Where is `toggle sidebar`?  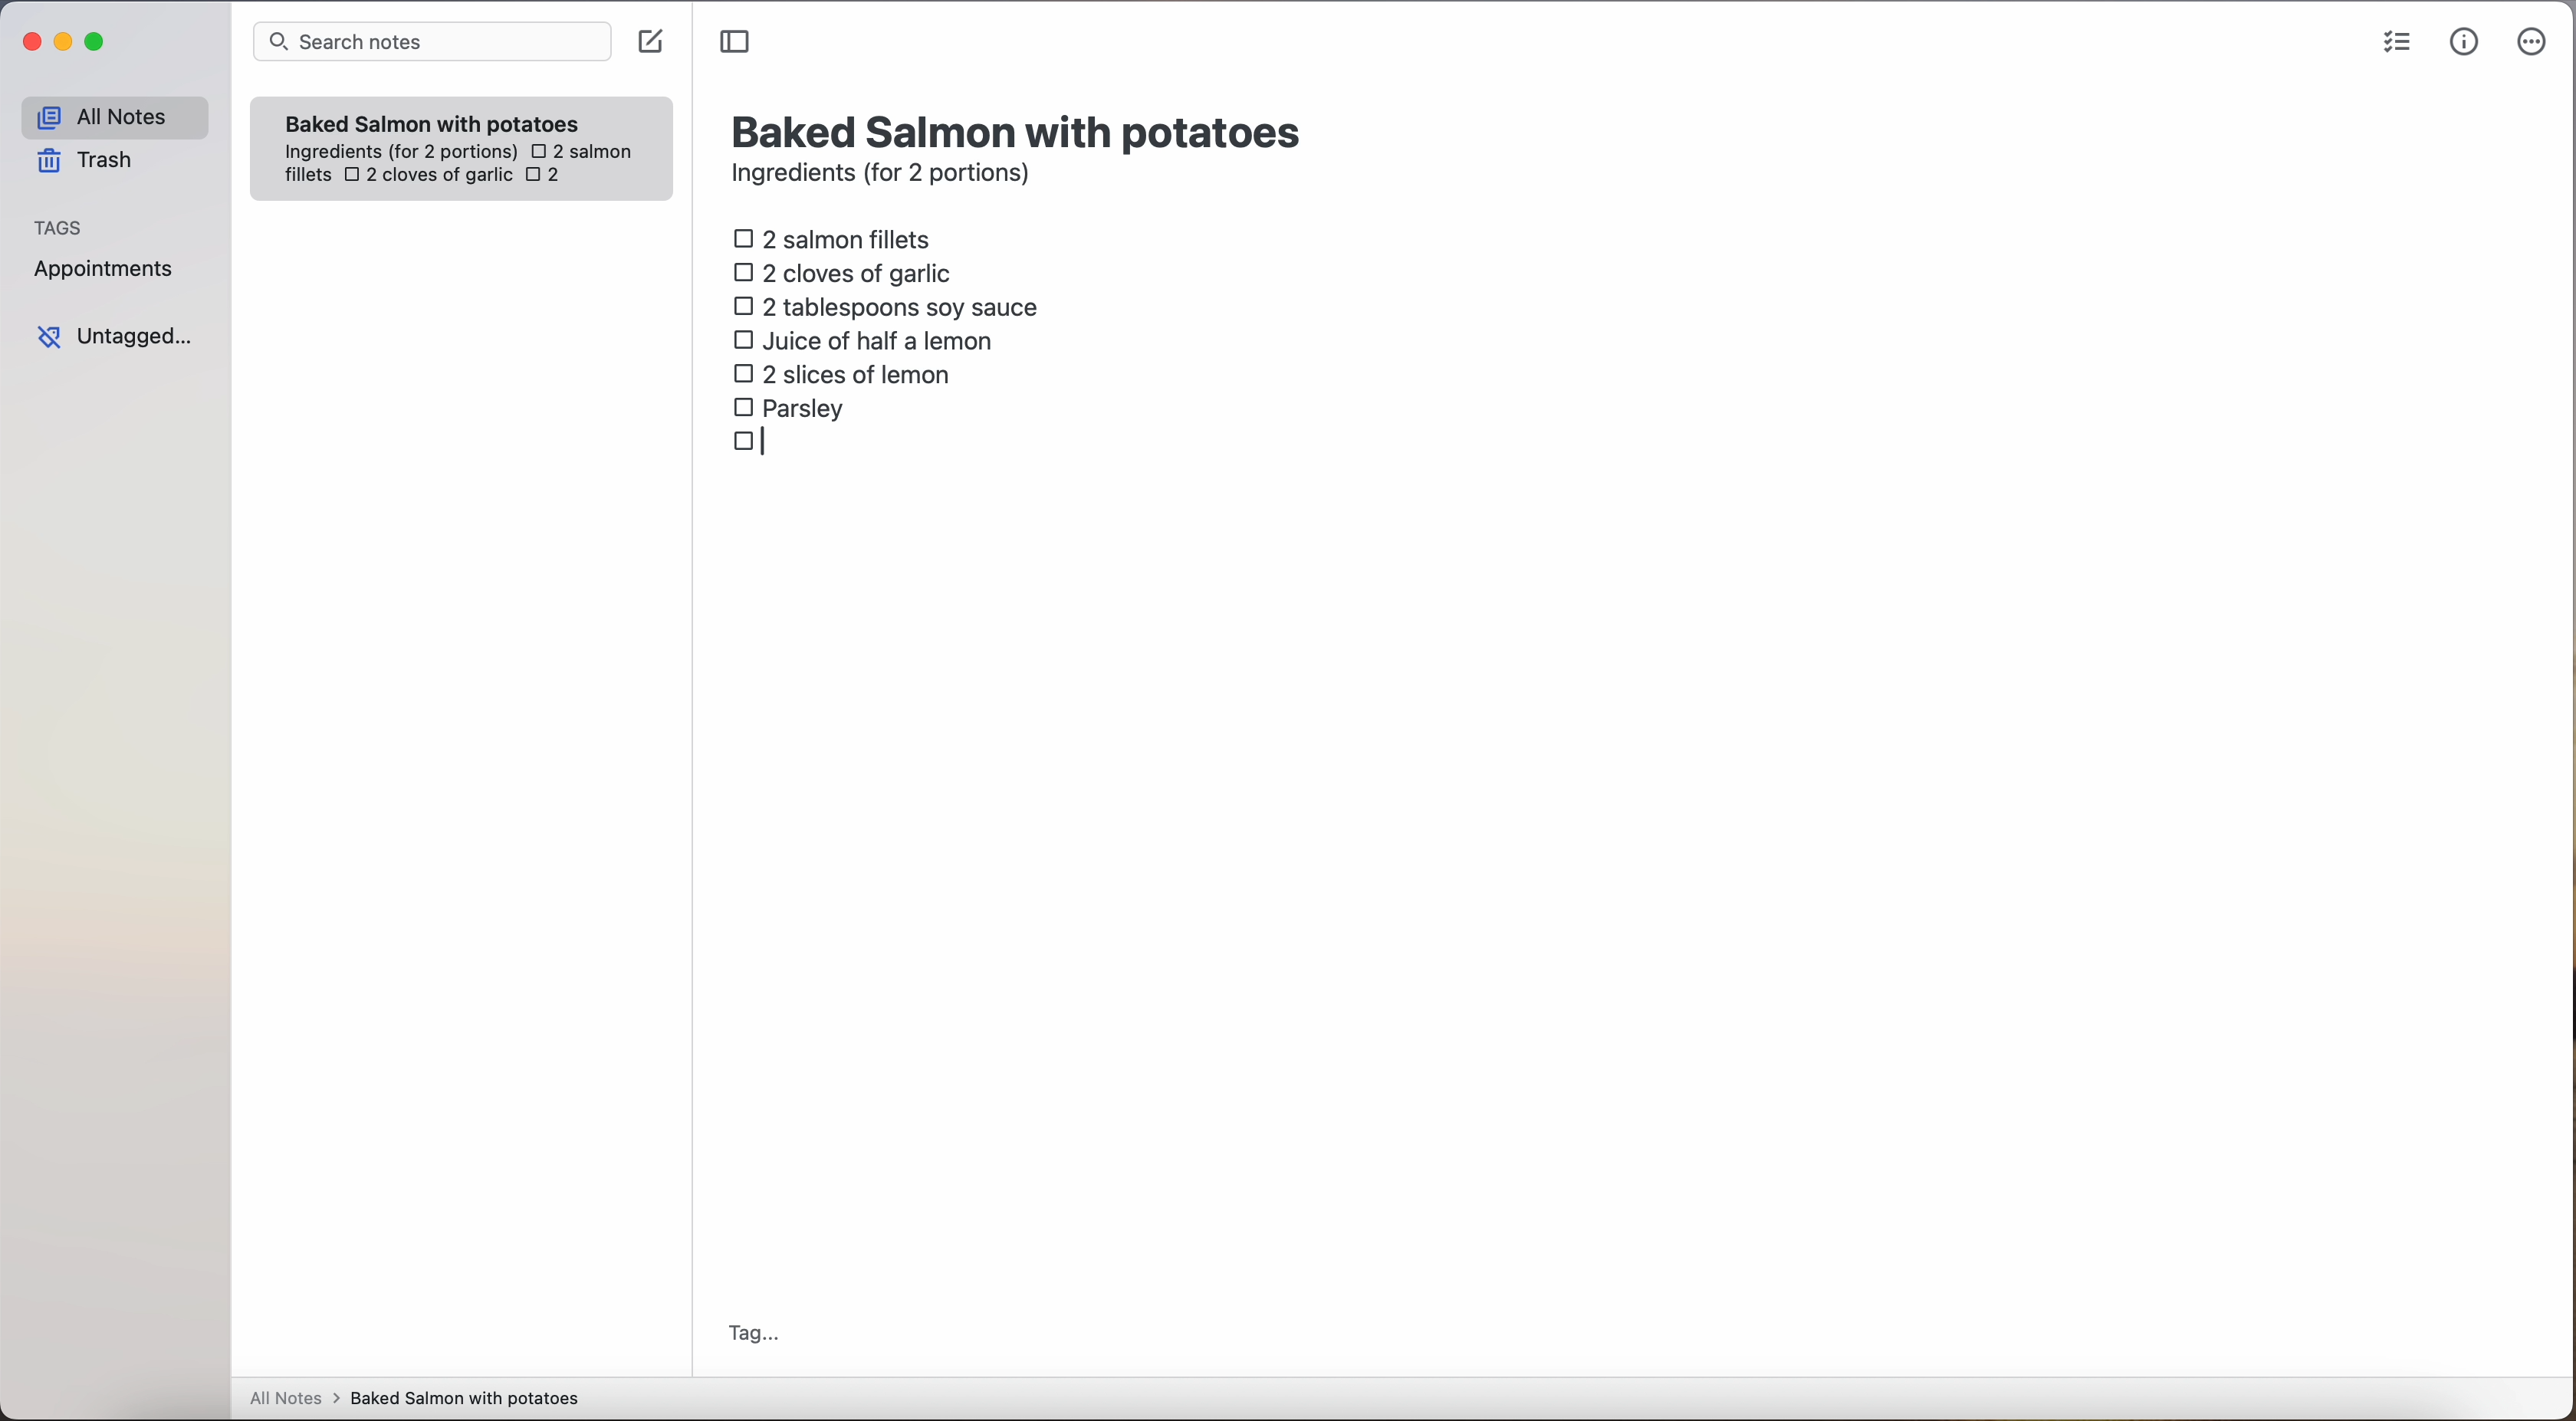
toggle sidebar is located at coordinates (737, 43).